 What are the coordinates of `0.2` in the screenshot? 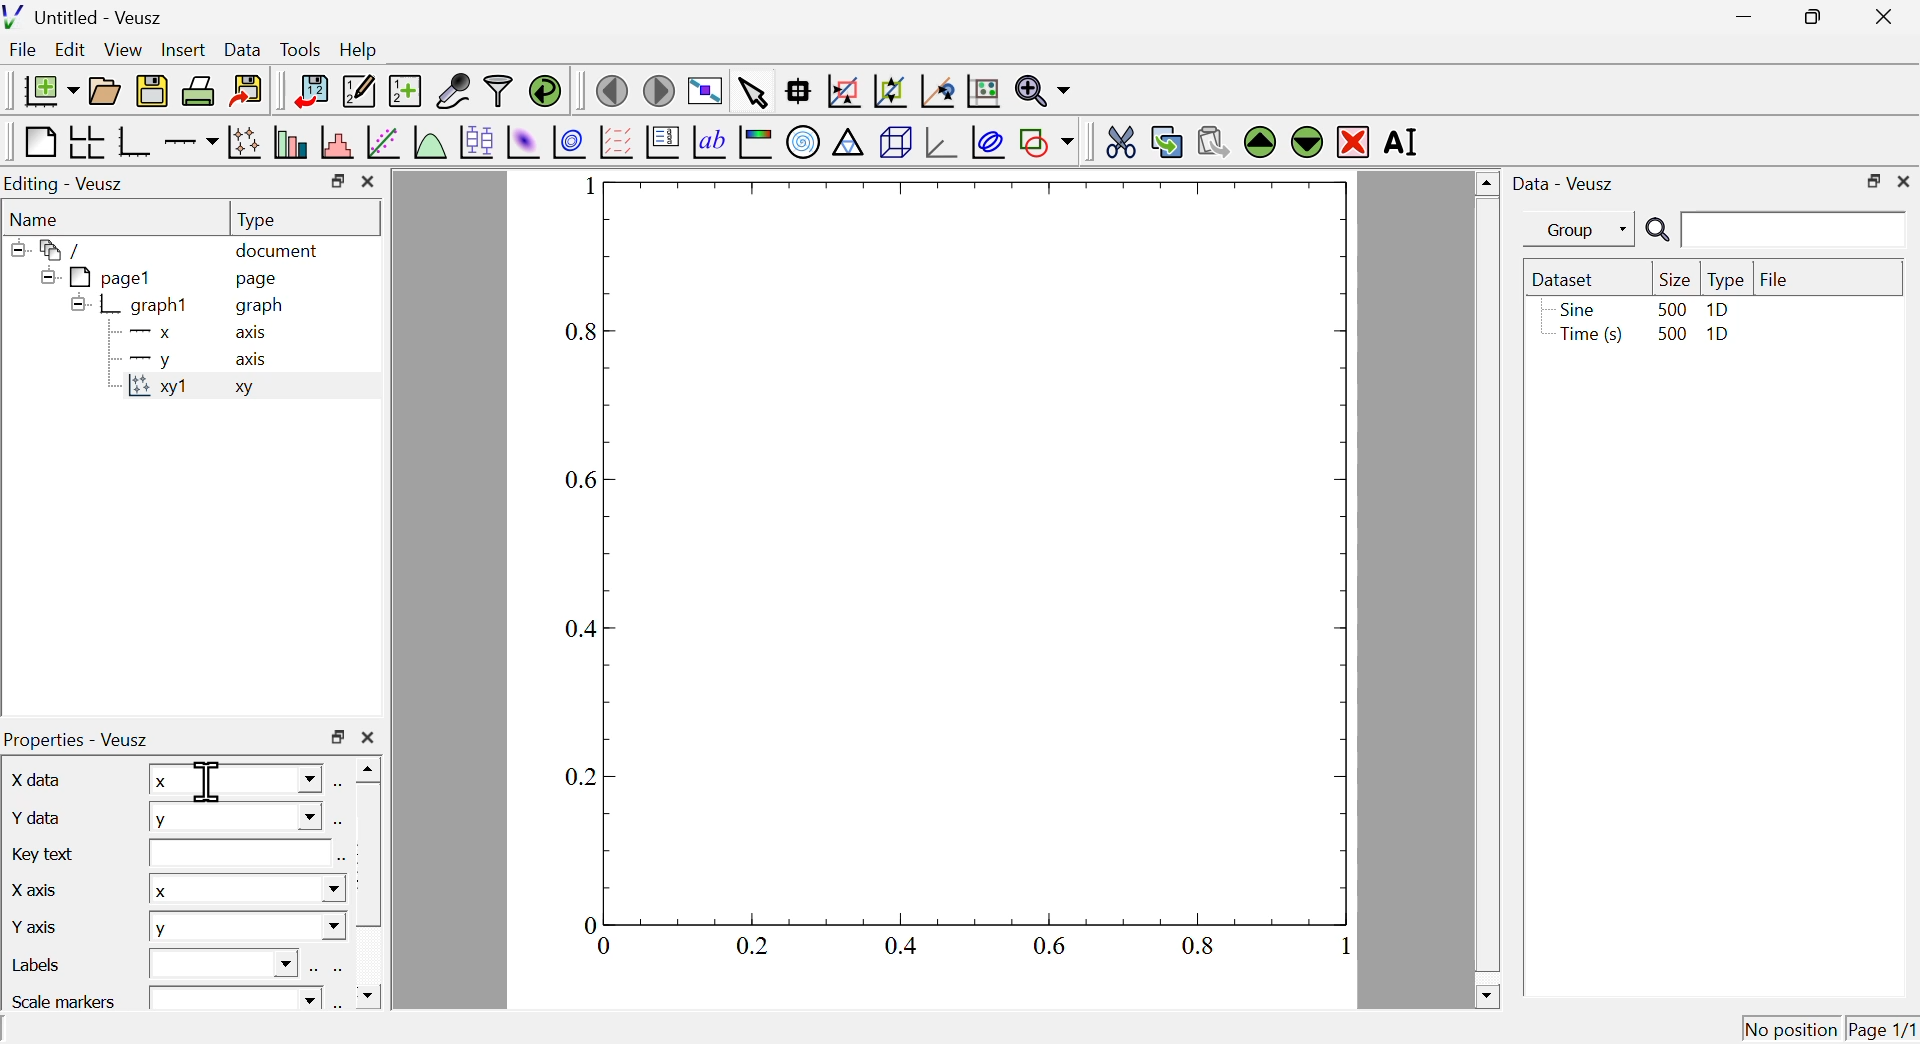 It's located at (752, 946).